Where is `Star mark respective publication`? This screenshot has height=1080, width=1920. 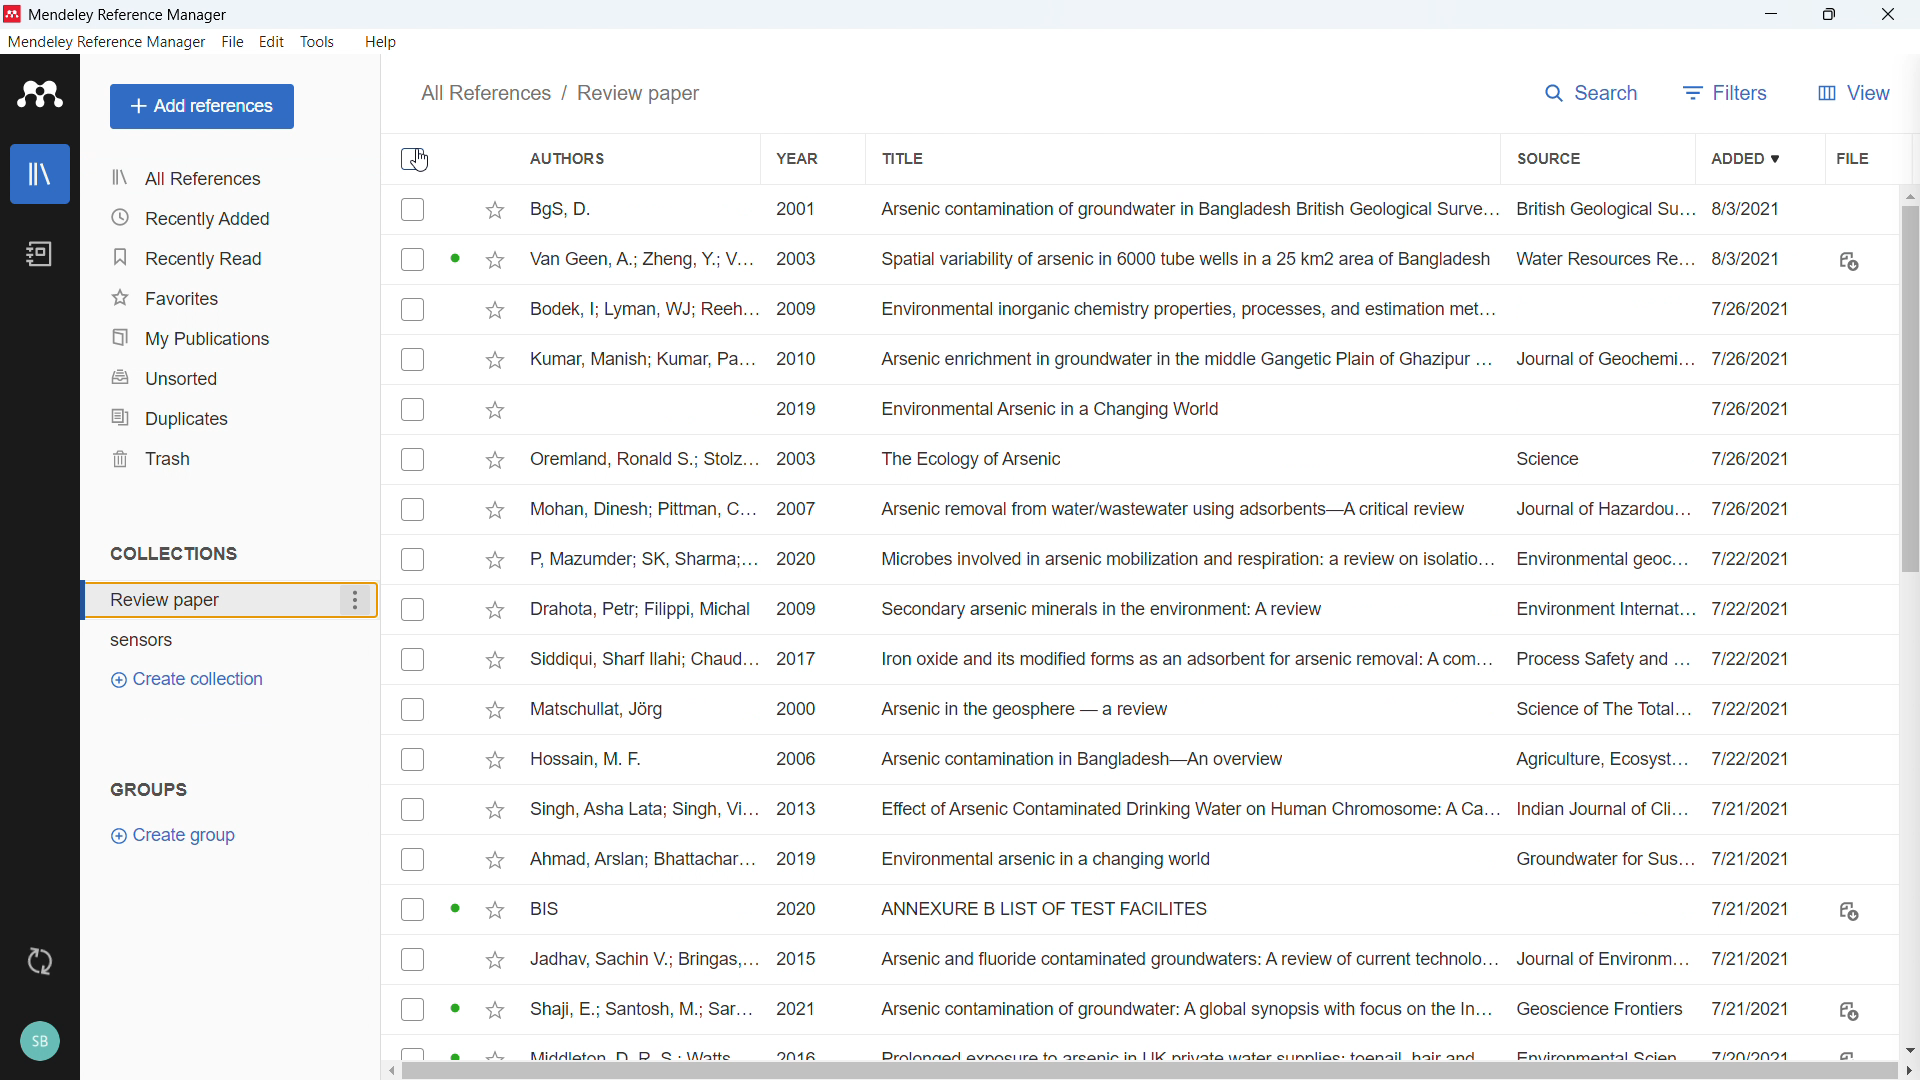 Star mark respective publication is located at coordinates (494, 860).